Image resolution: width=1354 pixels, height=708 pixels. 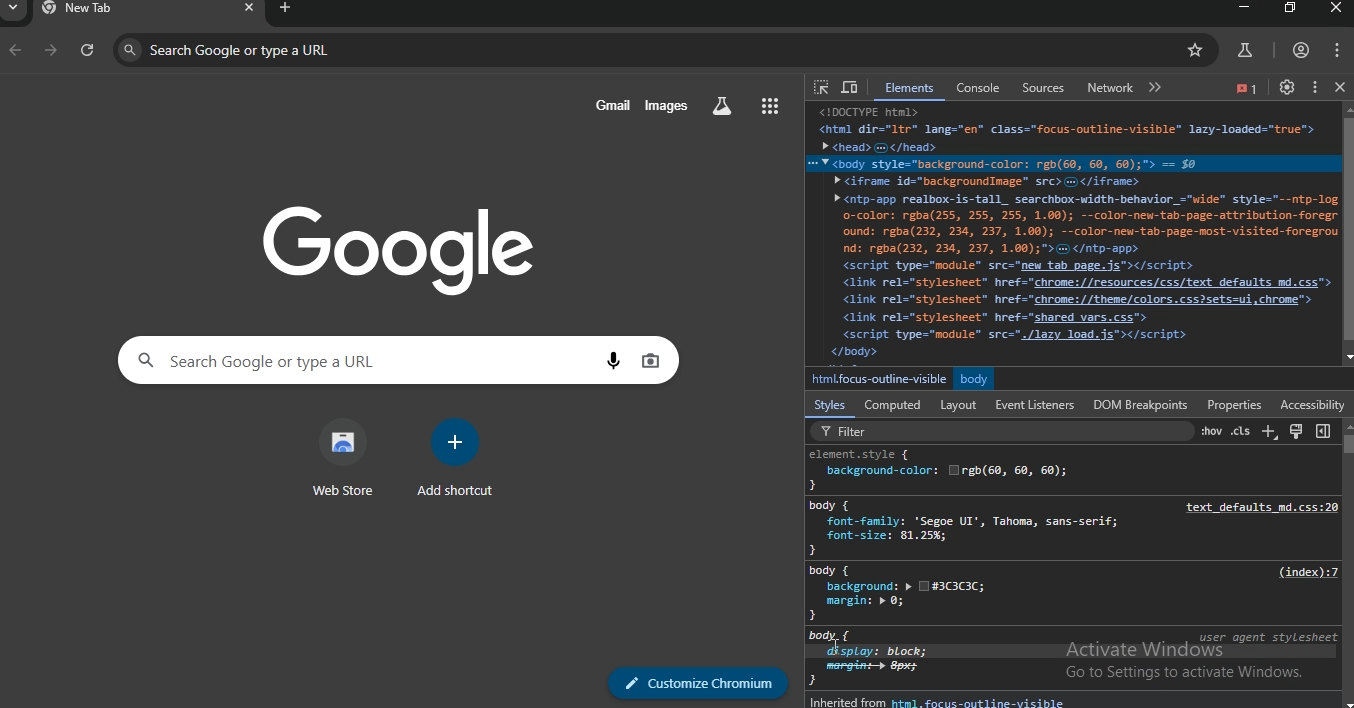 I want to click on search labs, so click(x=1241, y=54).